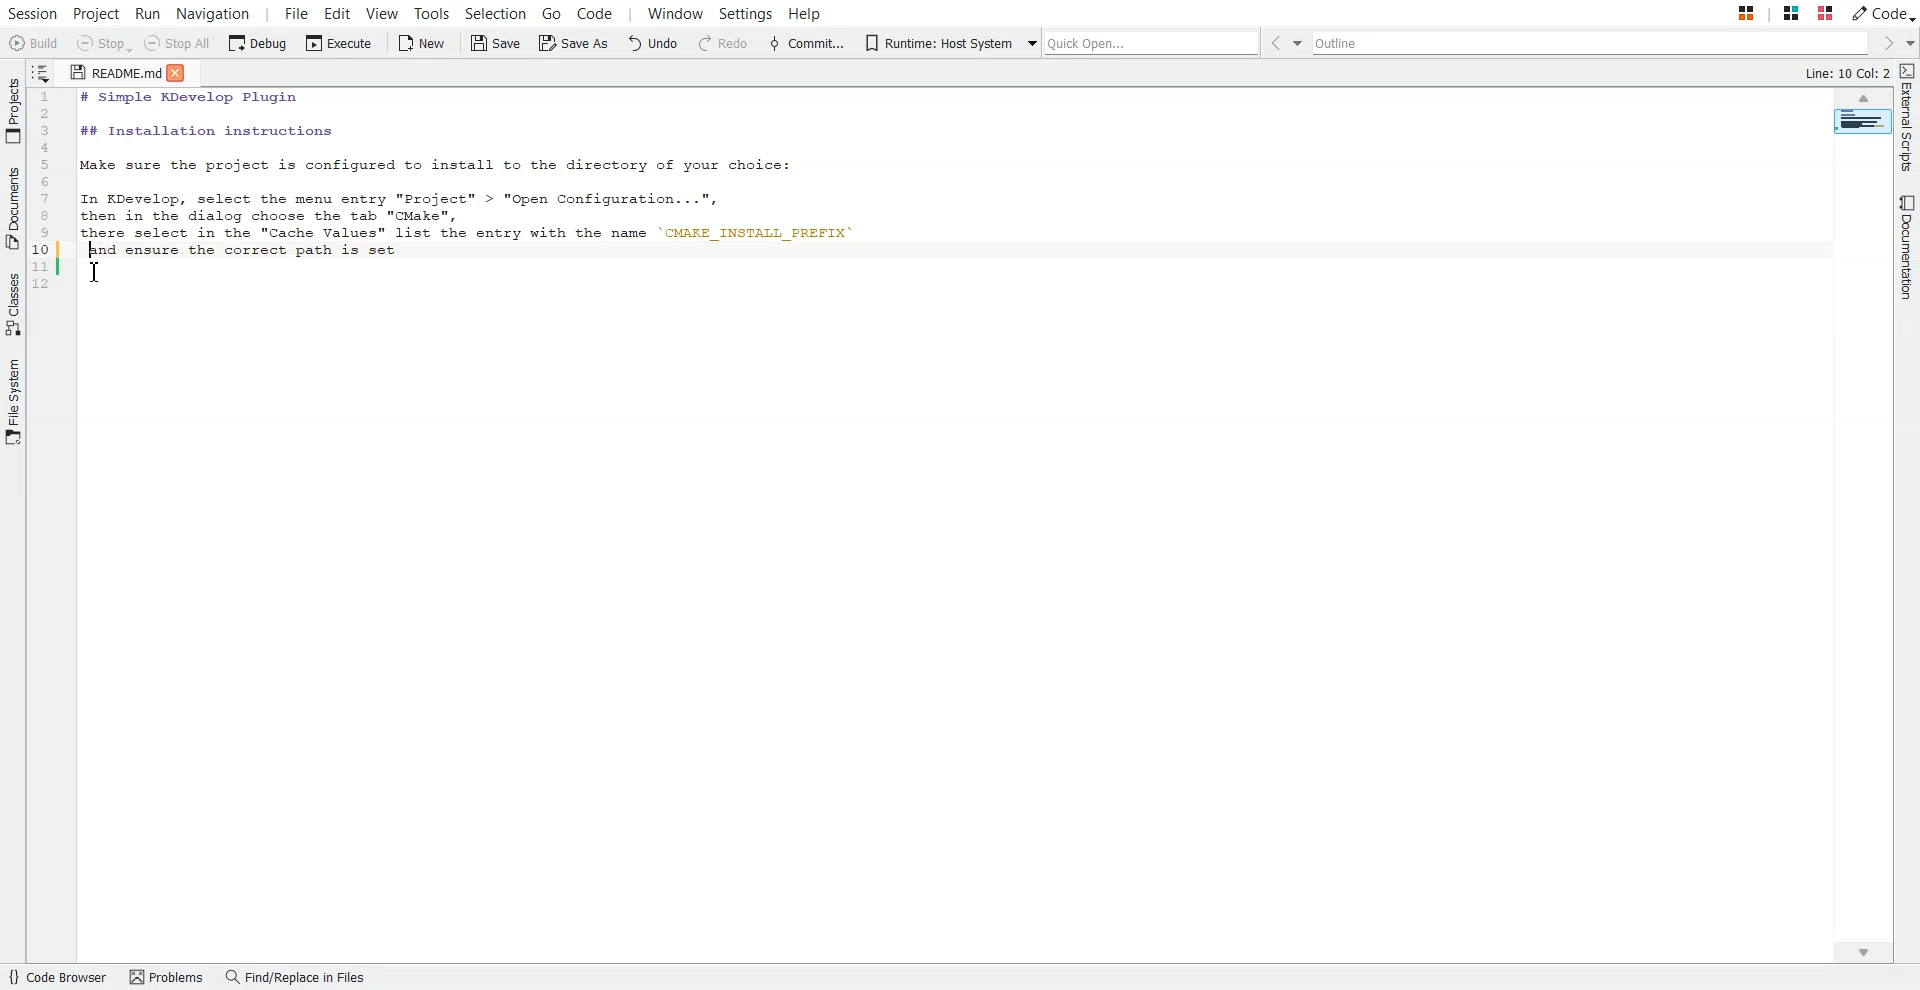 The width and height of the screenshot is (1920, 990). Describe the element at coordinates (433, 12) in the screenshot. I see `Tools` at that location.